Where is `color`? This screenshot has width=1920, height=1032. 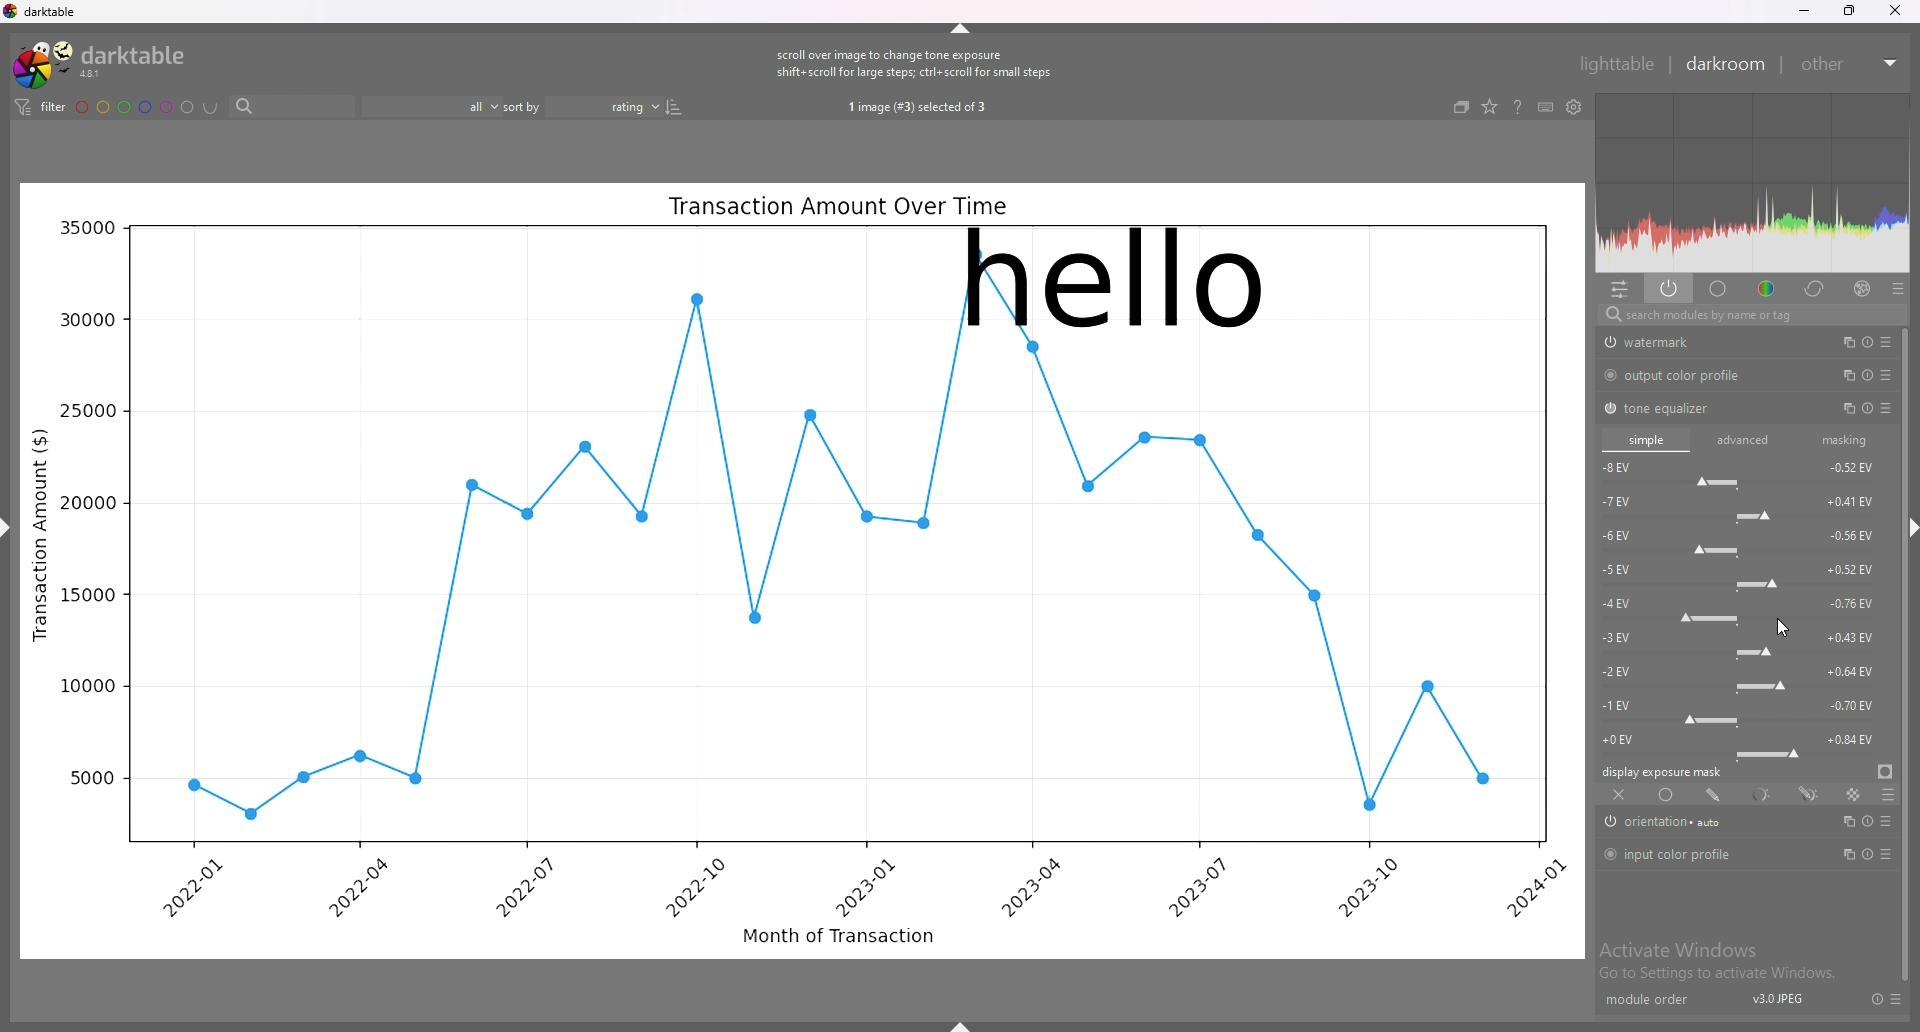 color is located at coordinates (1767, 289).